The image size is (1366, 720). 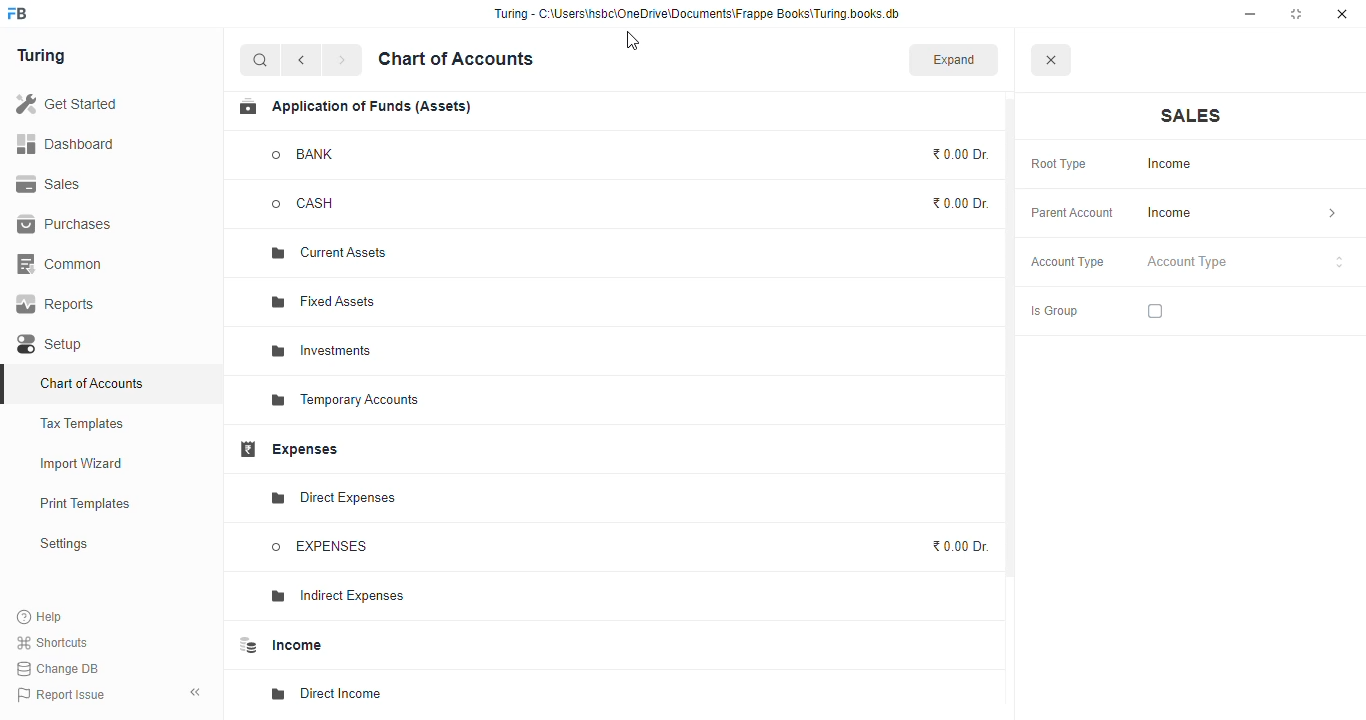 What do you see at coordinates (322, 204) in the screenshot?
I see `CASH` at bounding box center [322, 204].